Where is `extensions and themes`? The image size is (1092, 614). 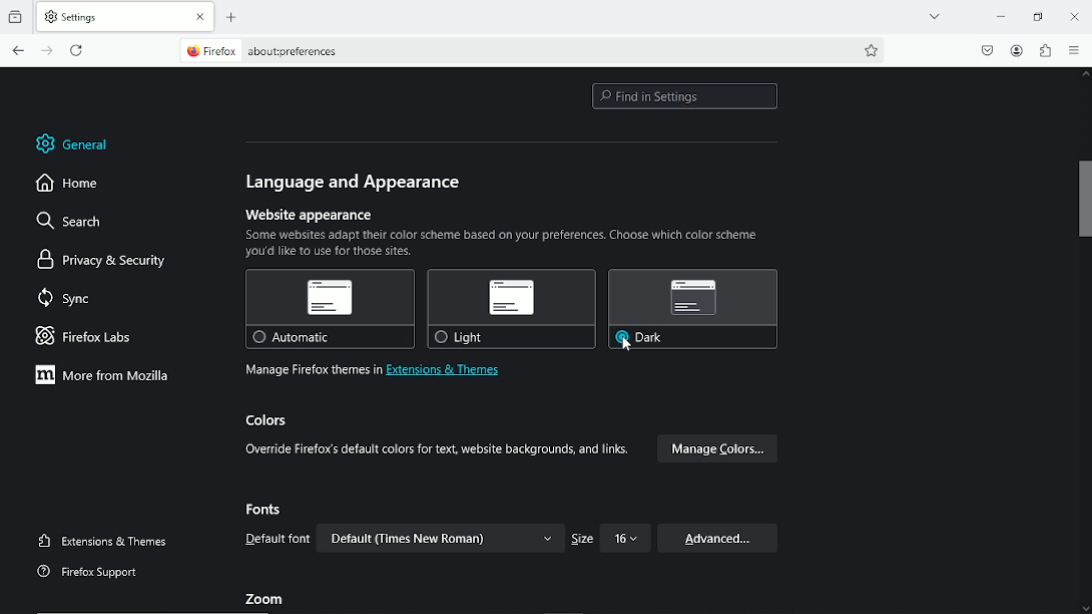
extensions and themes is located at coordinates (103, 541).